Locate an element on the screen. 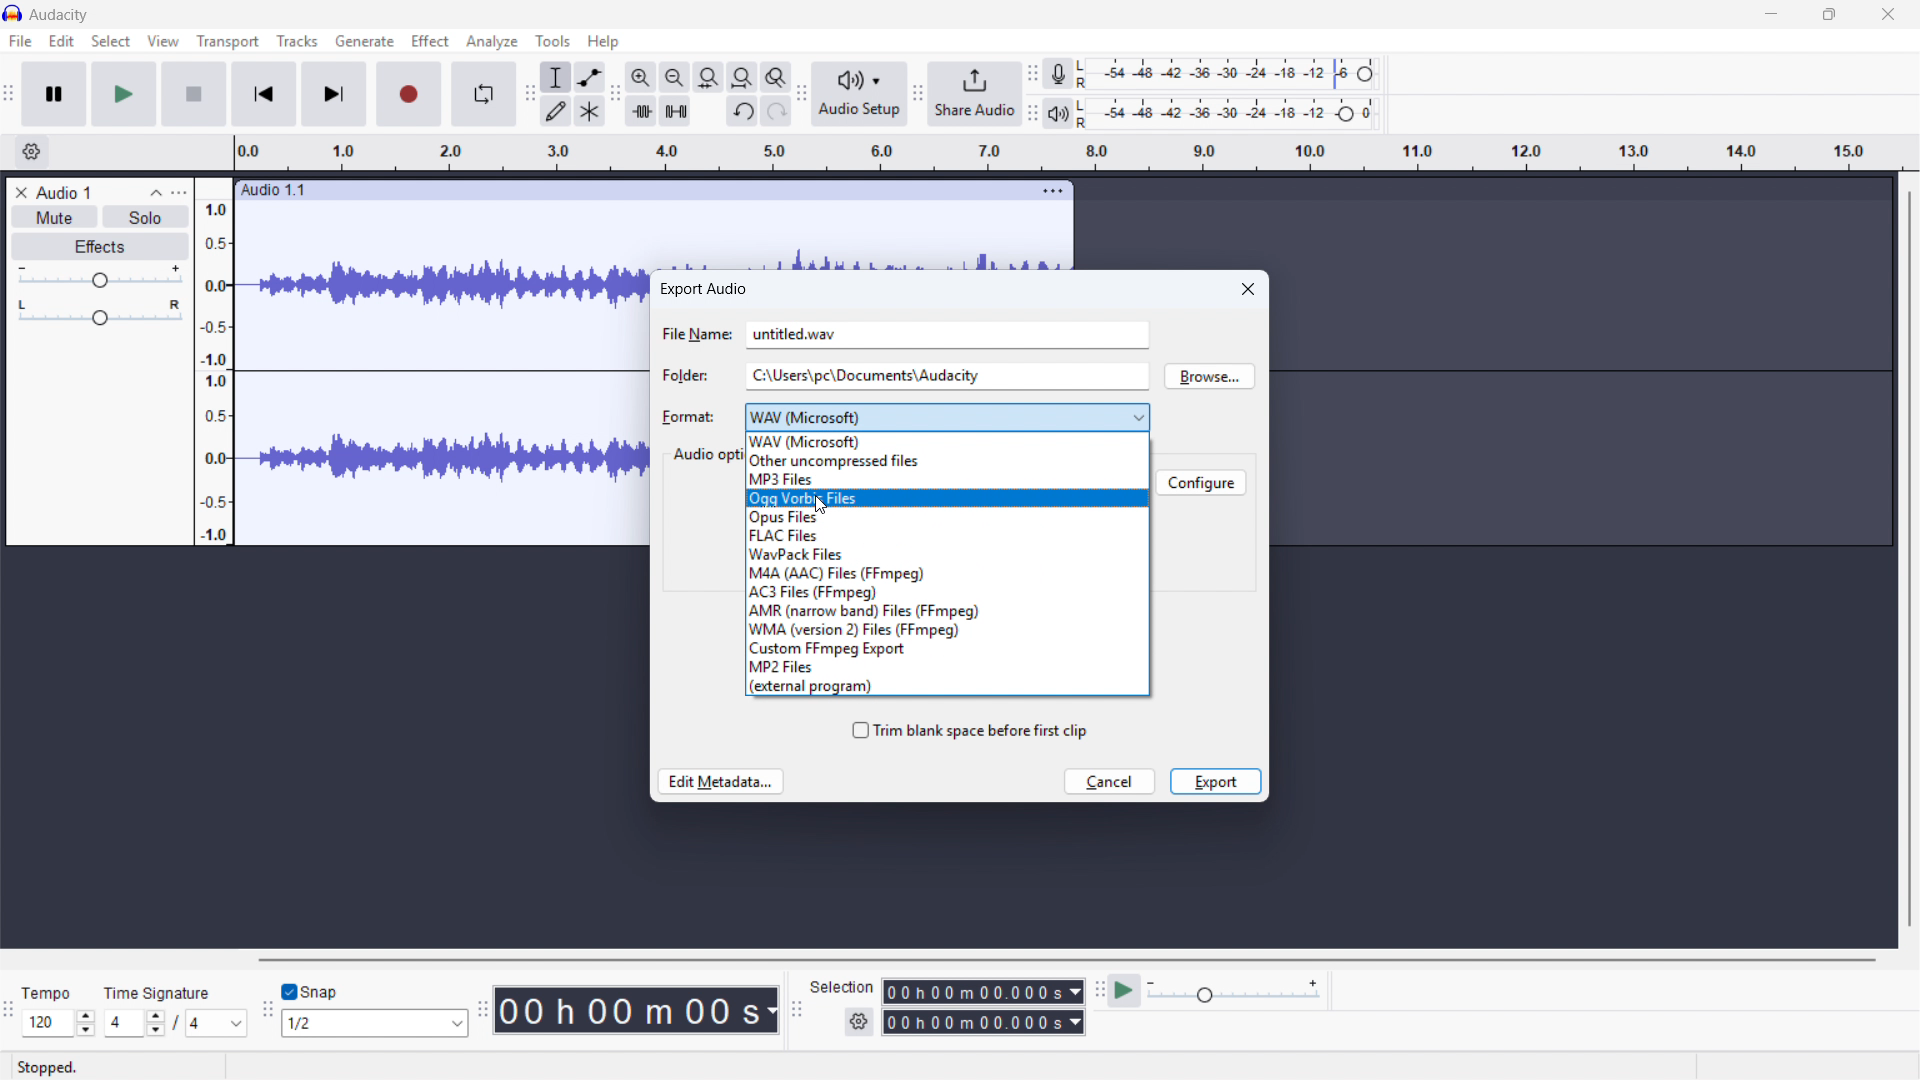  Effect  is located at coordinates (429, 40).